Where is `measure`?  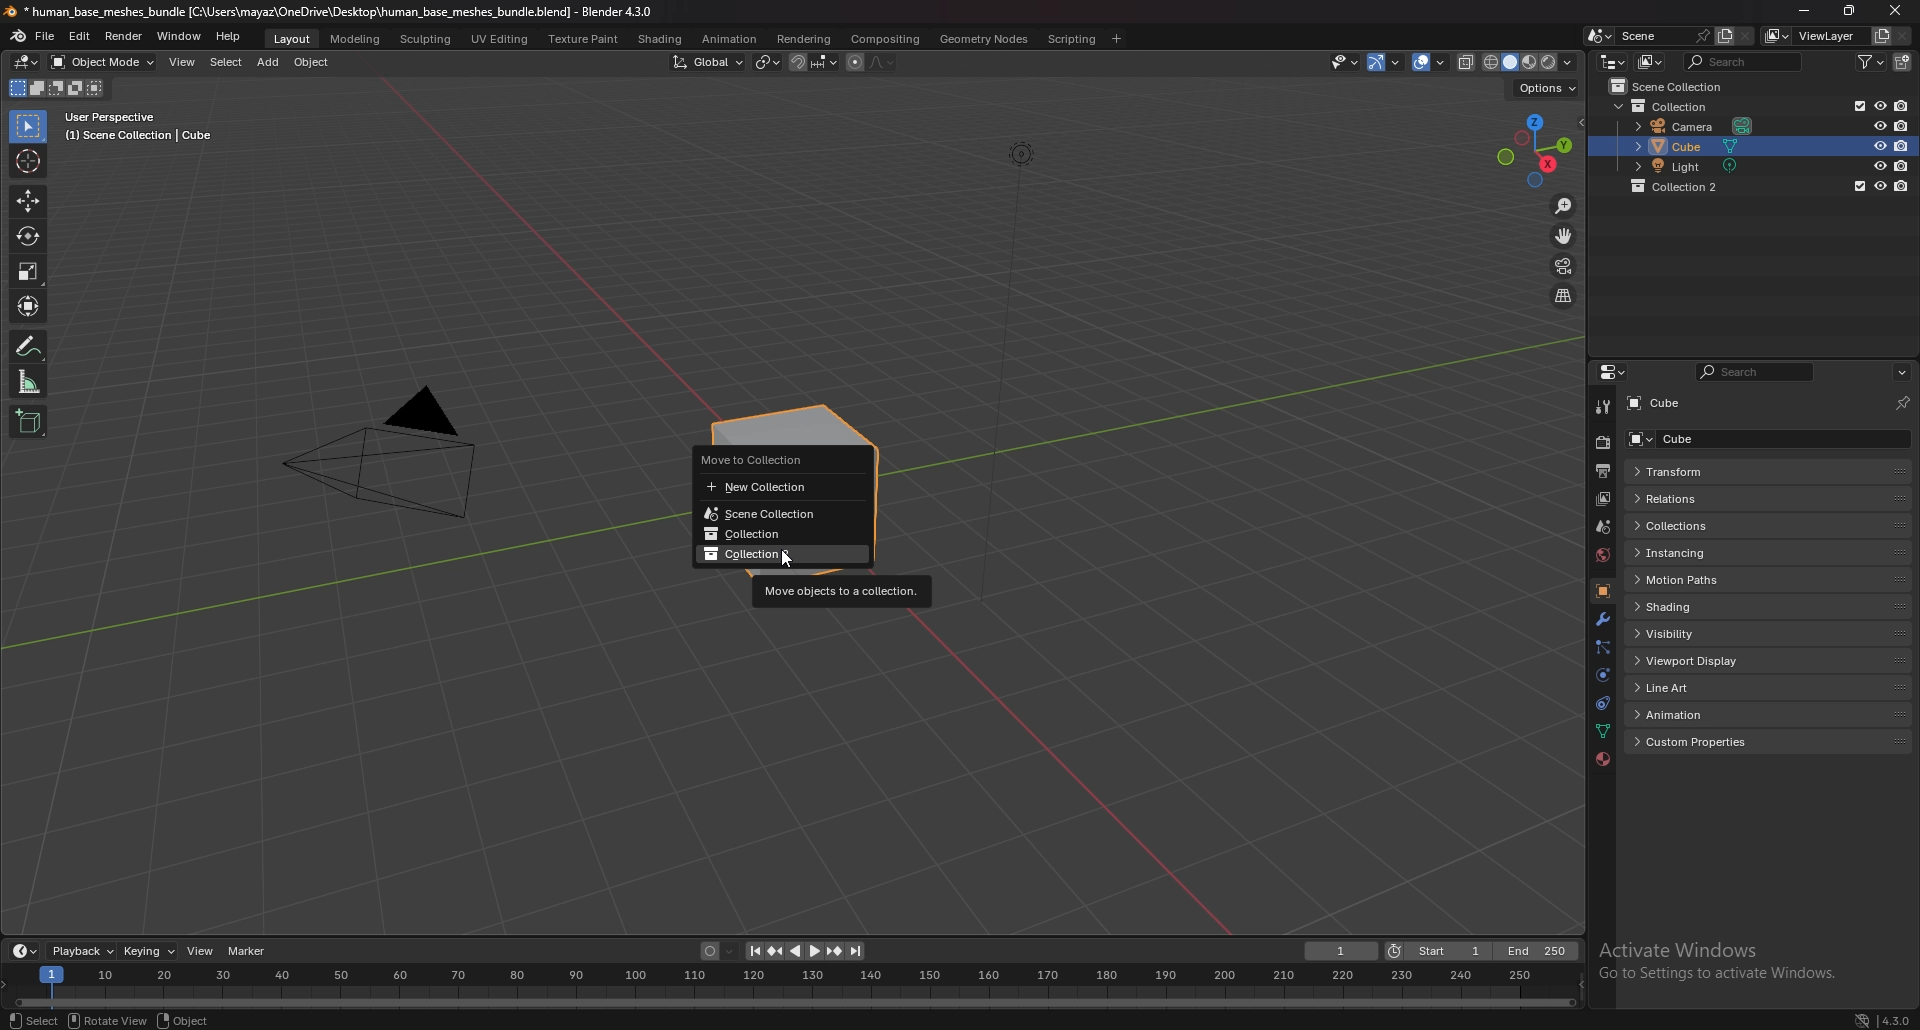 measure is located at coordinates (28, 382).